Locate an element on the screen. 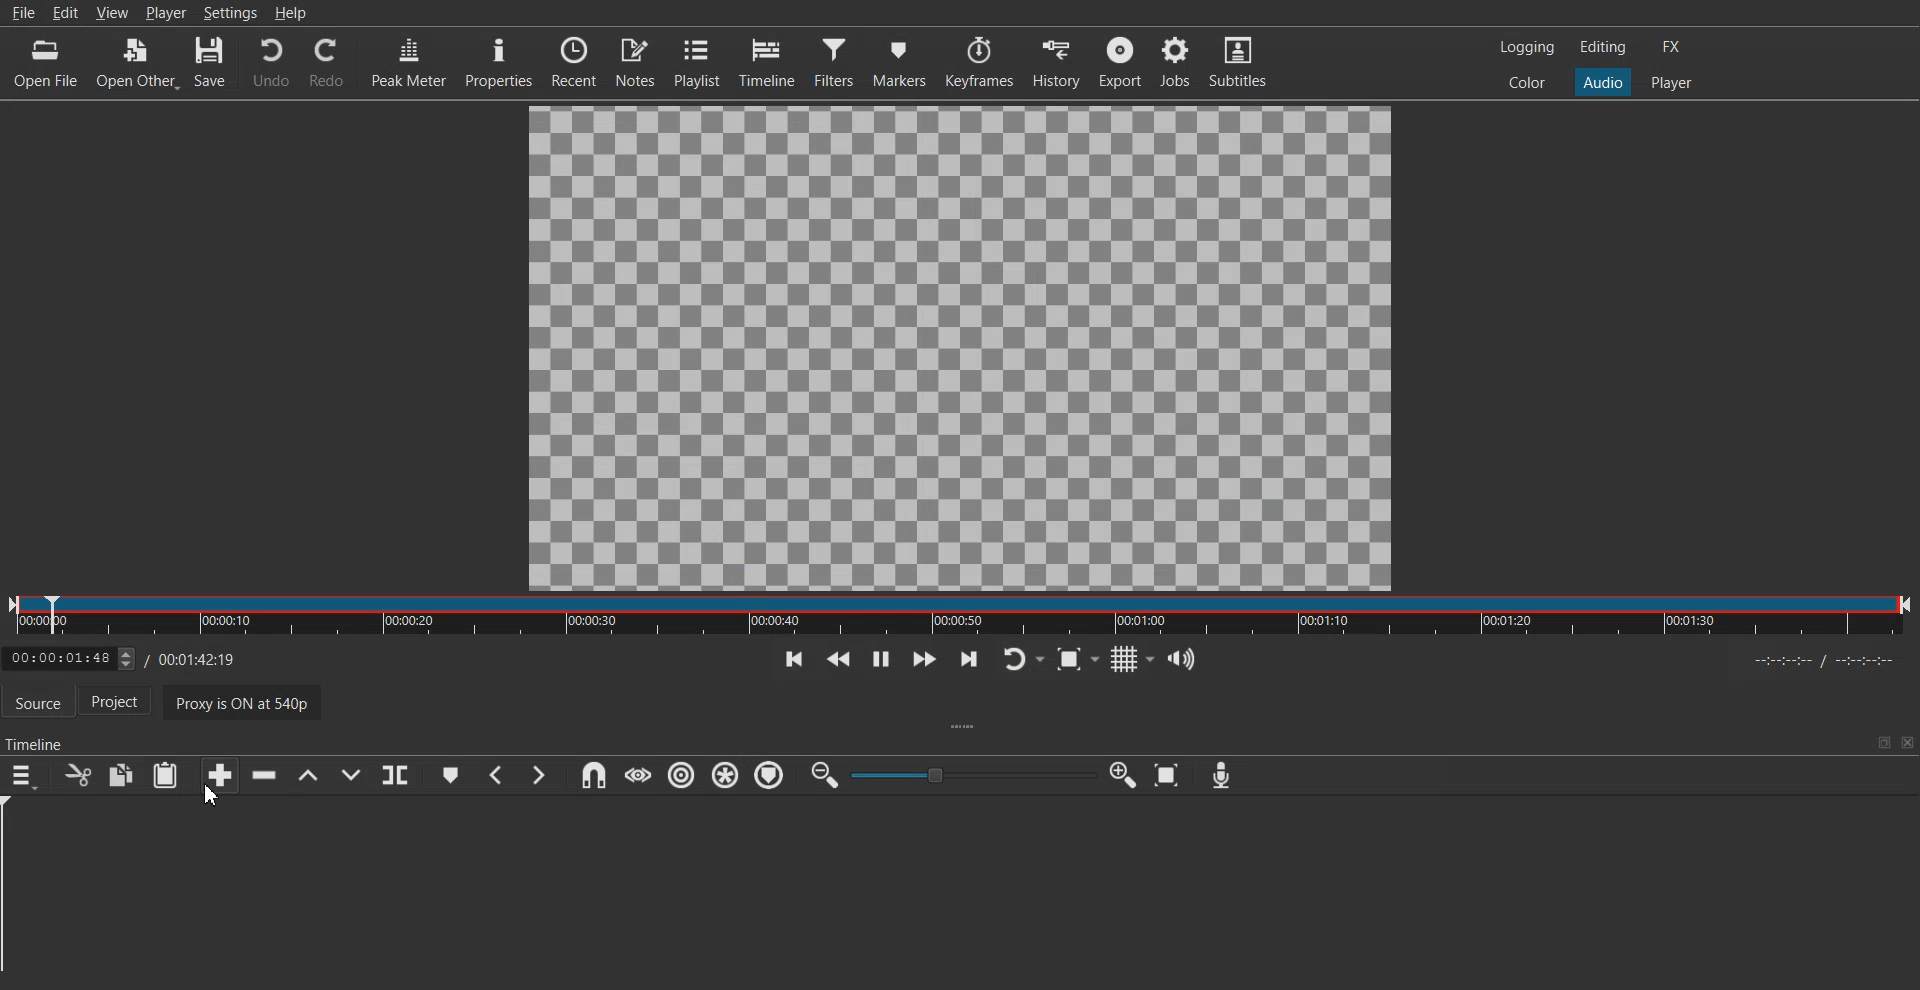  Skip to the previous point is located at coordinates (791, 658).